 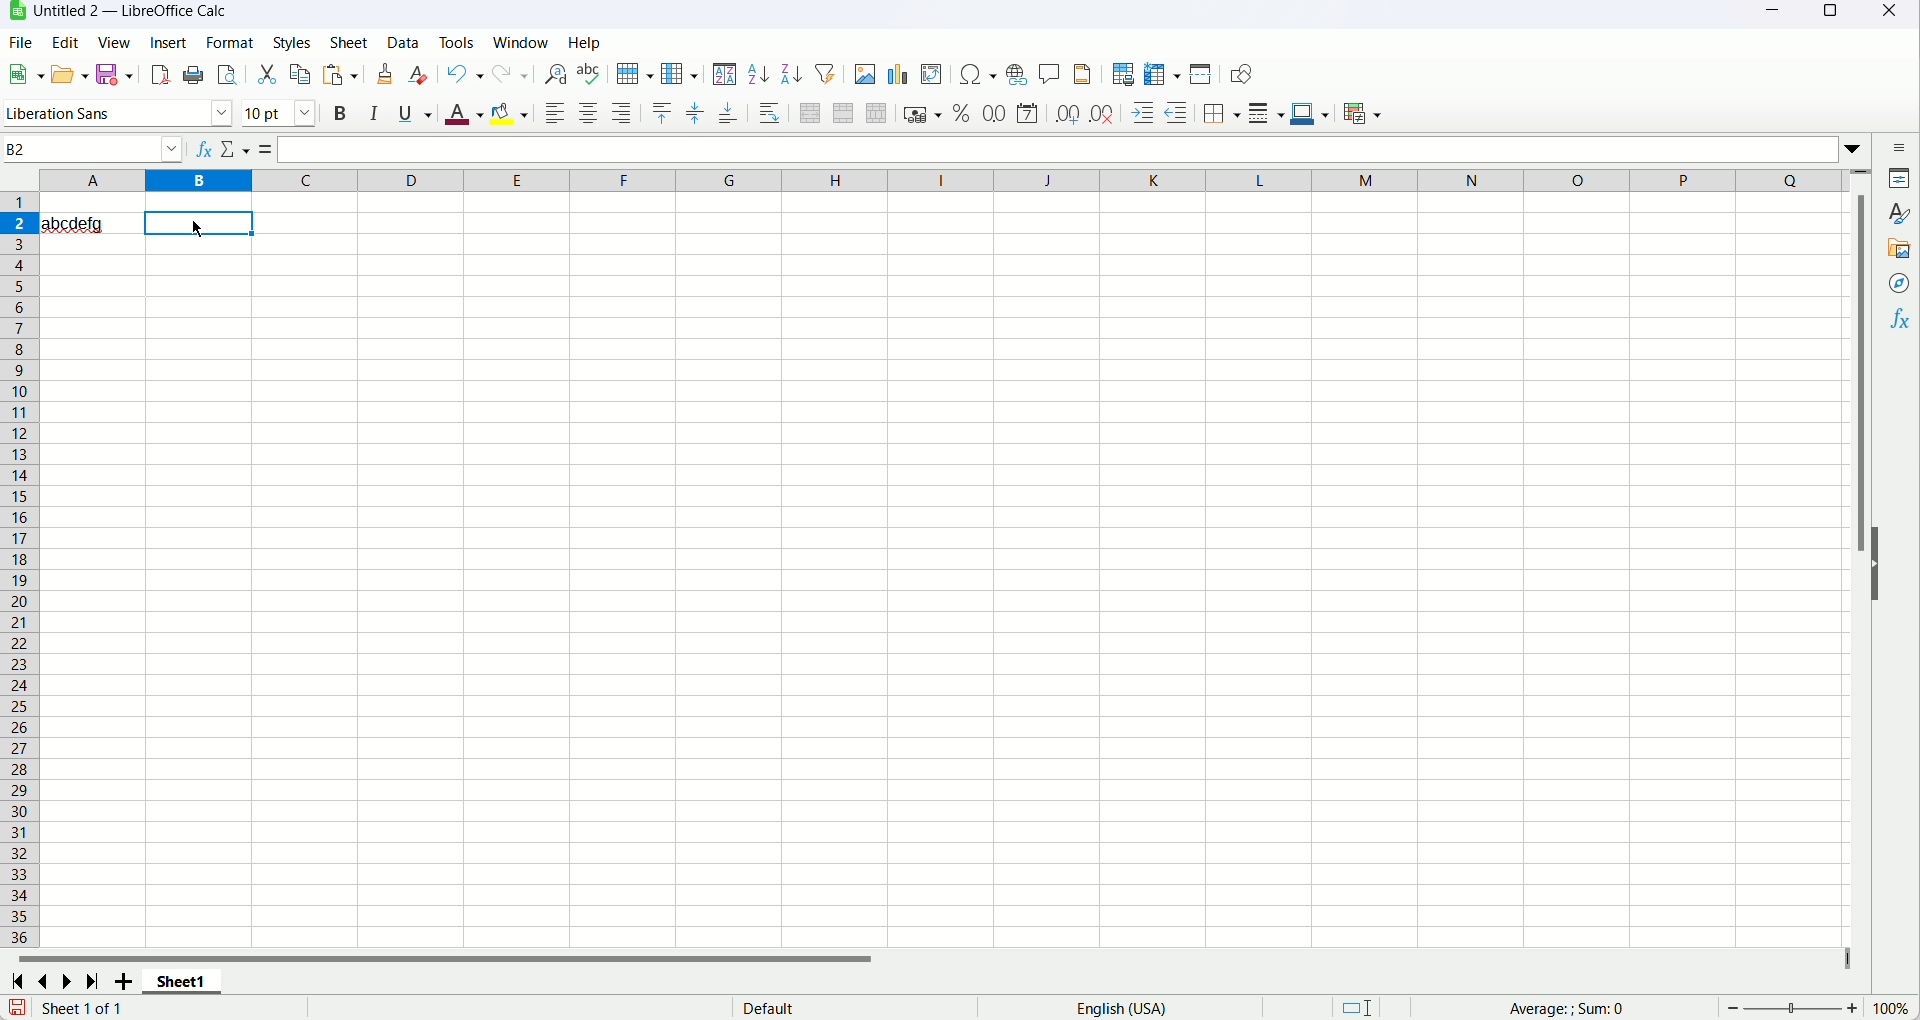 I want to click on zoom out, so click(x=1734, y=1008).